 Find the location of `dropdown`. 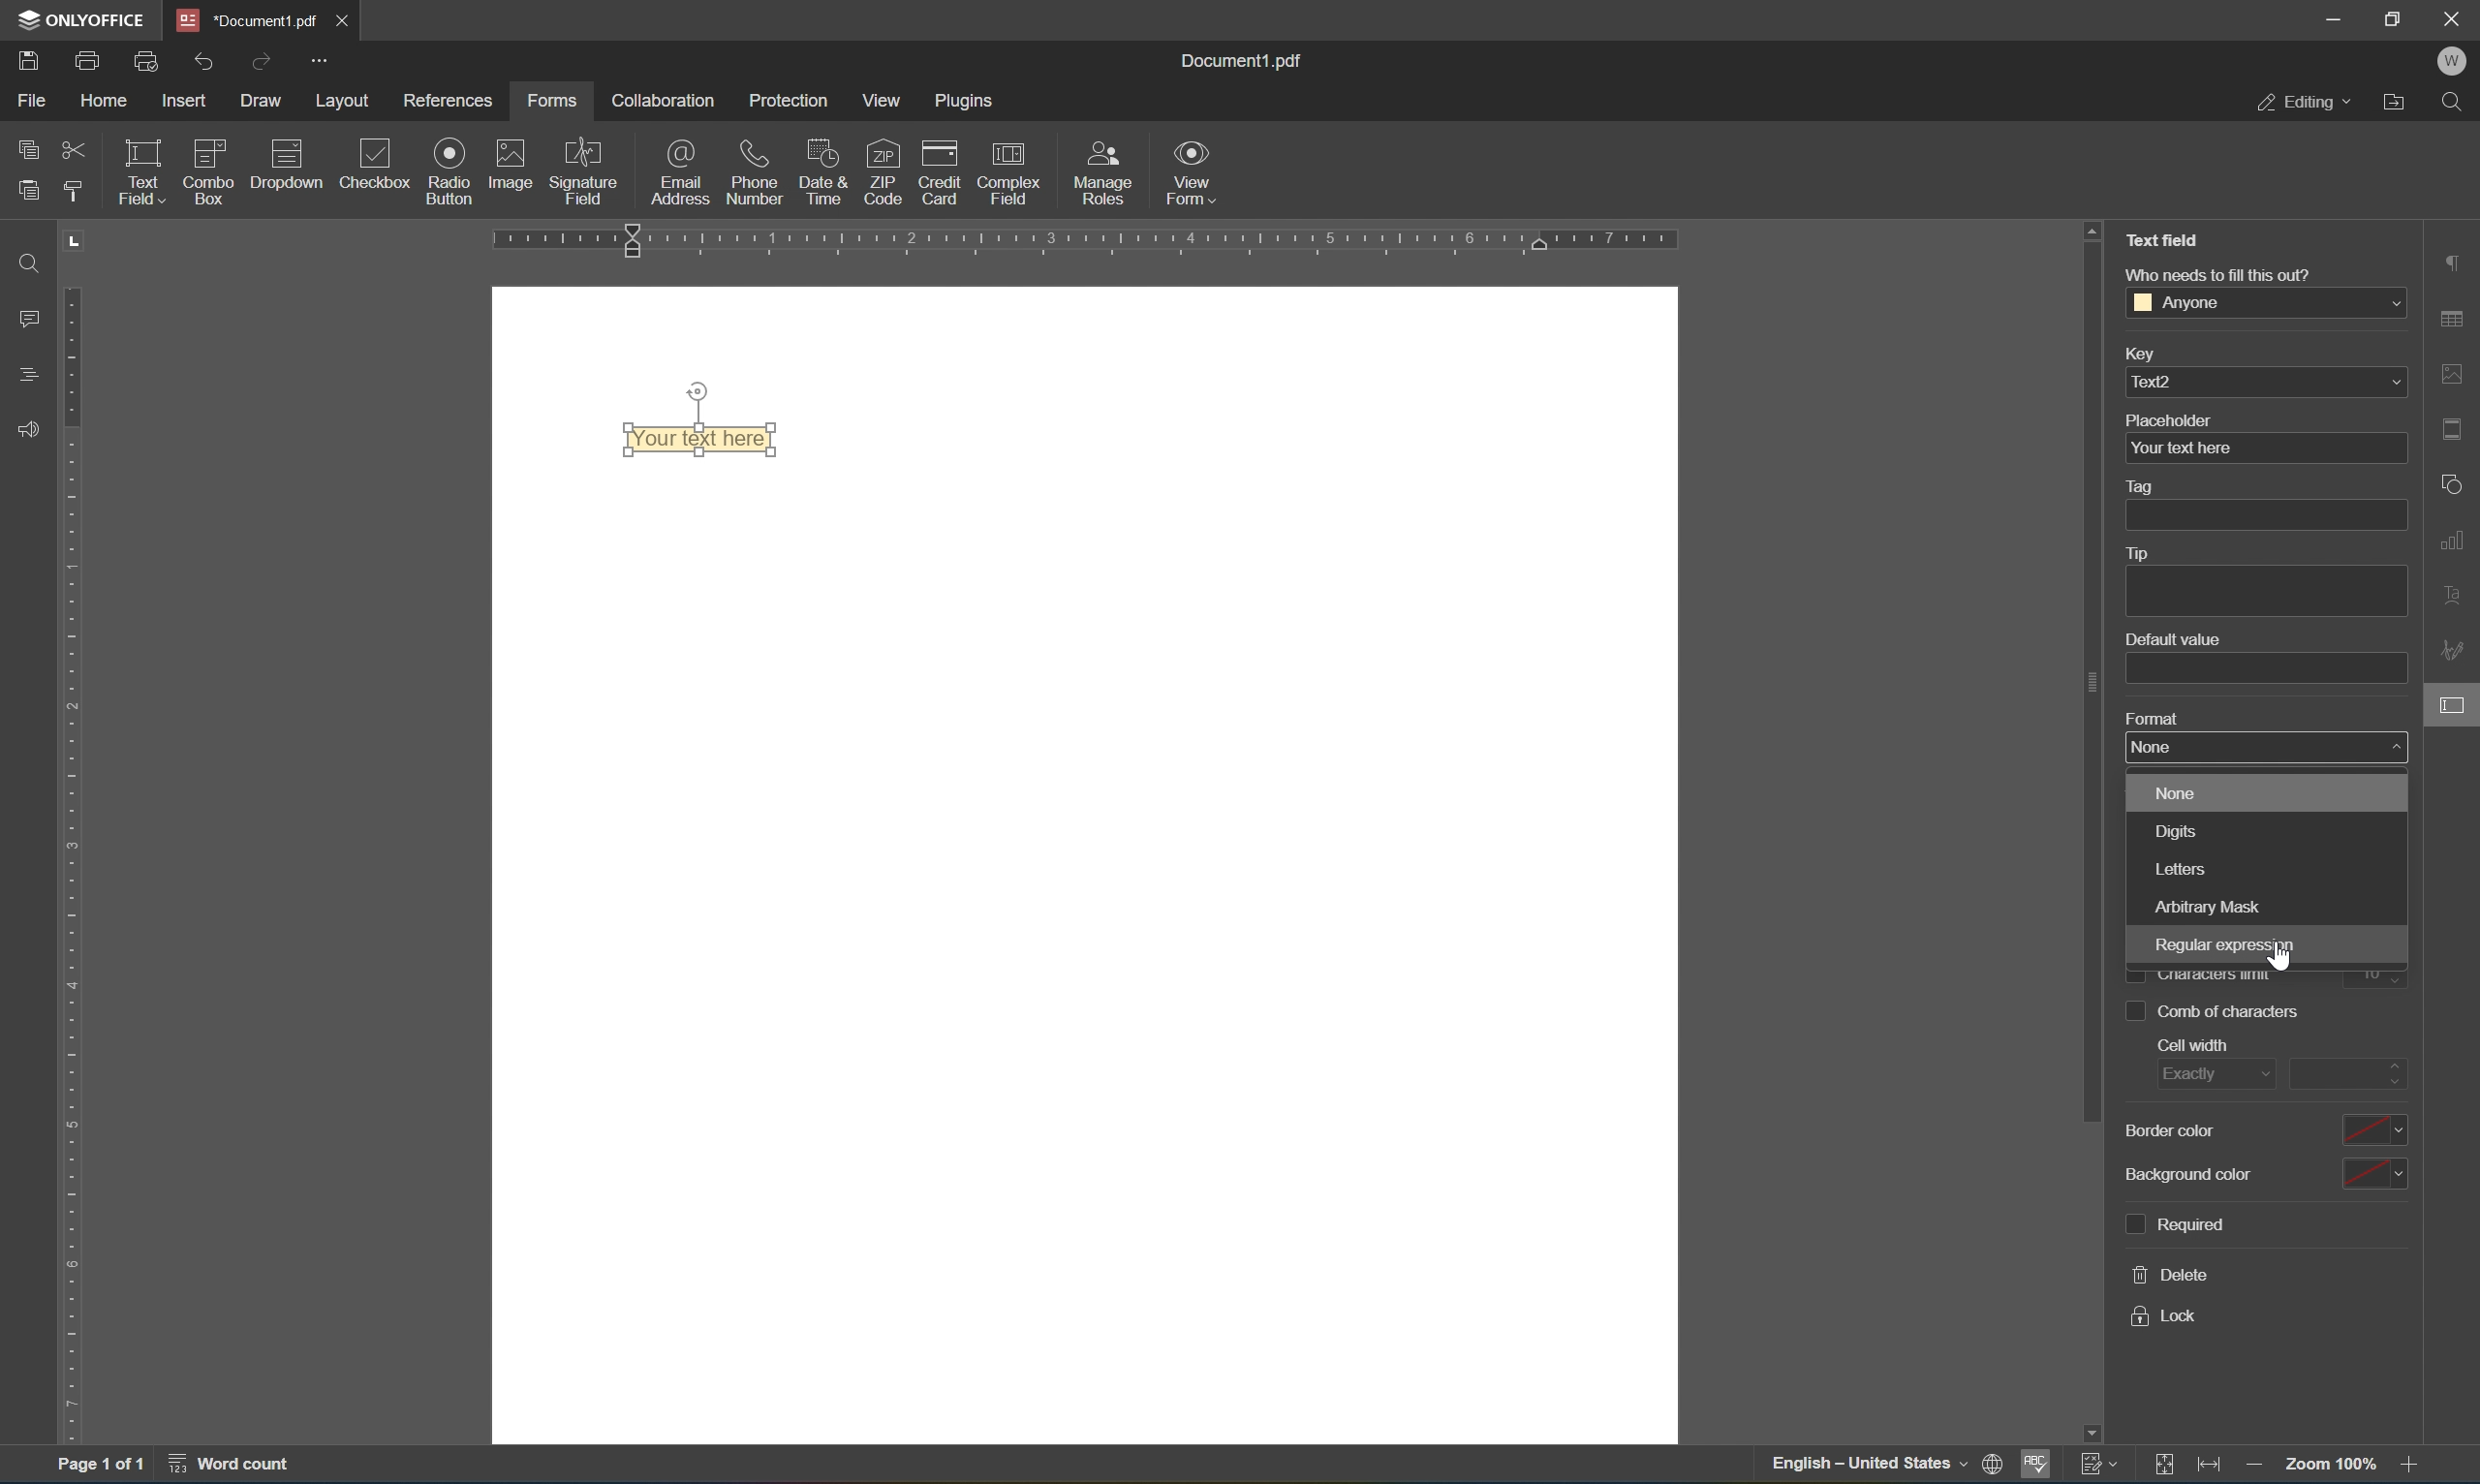

dropdown is located at coordinates (285, 170).